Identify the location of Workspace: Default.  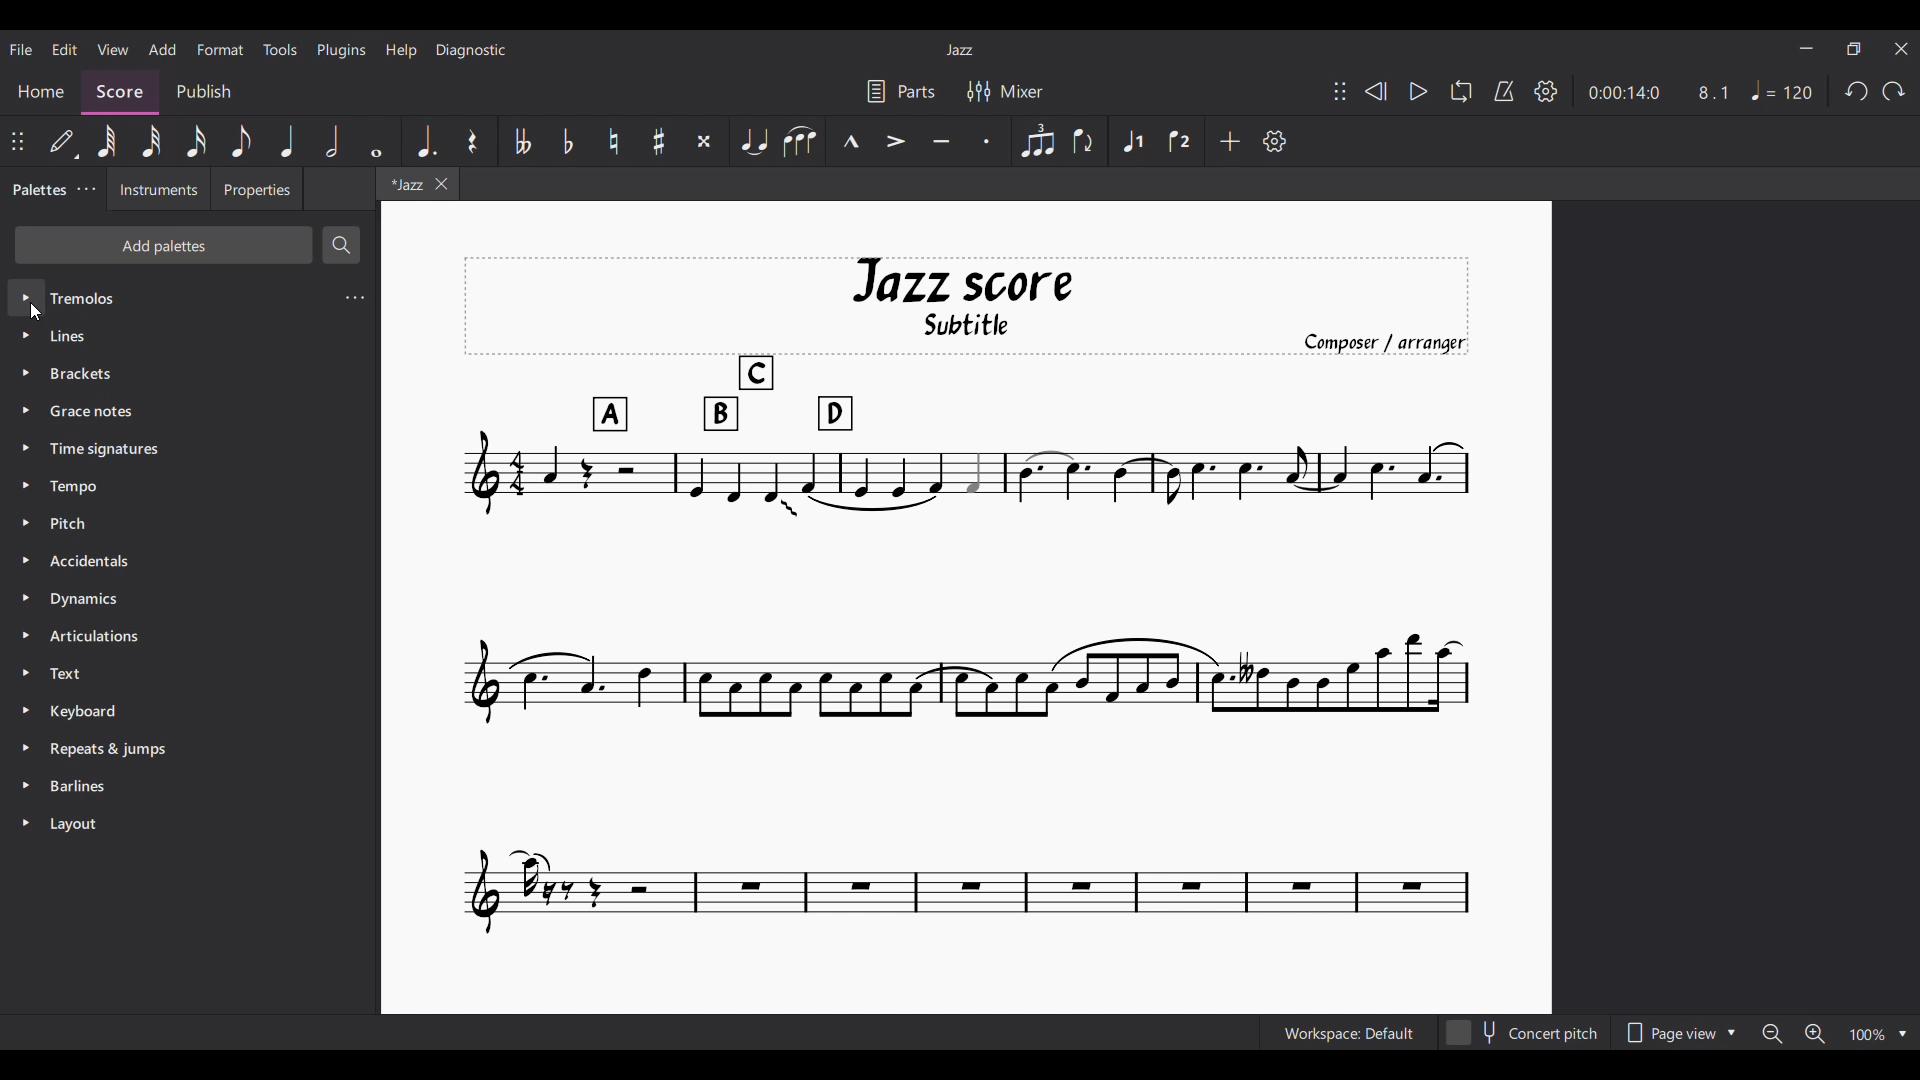
(1349, 1033).